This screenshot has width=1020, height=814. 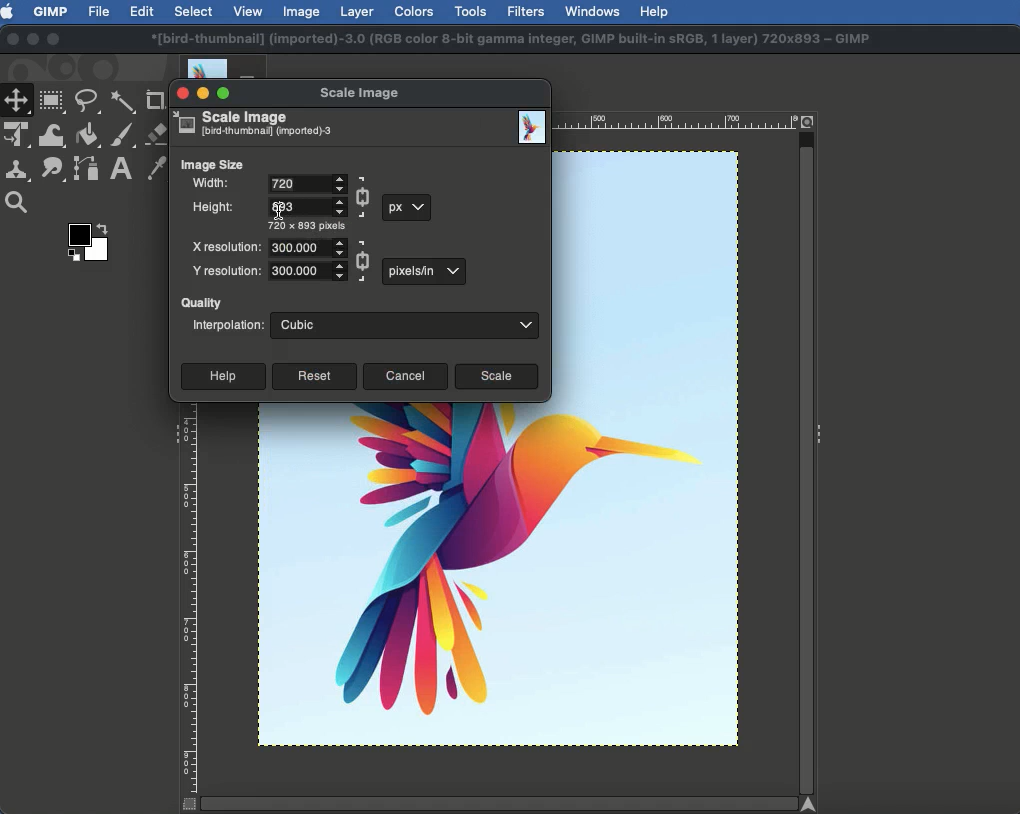 What do you see at coordinates (511, 36) in the screenshot?
I see `*[bird-thumbnail] (imported)-3.0 (RGB color 8-bit gamma integer. GIMP built-in SRGB. 1 layer) 720x893 ~ GIMP` at bounding box center [511, 36].